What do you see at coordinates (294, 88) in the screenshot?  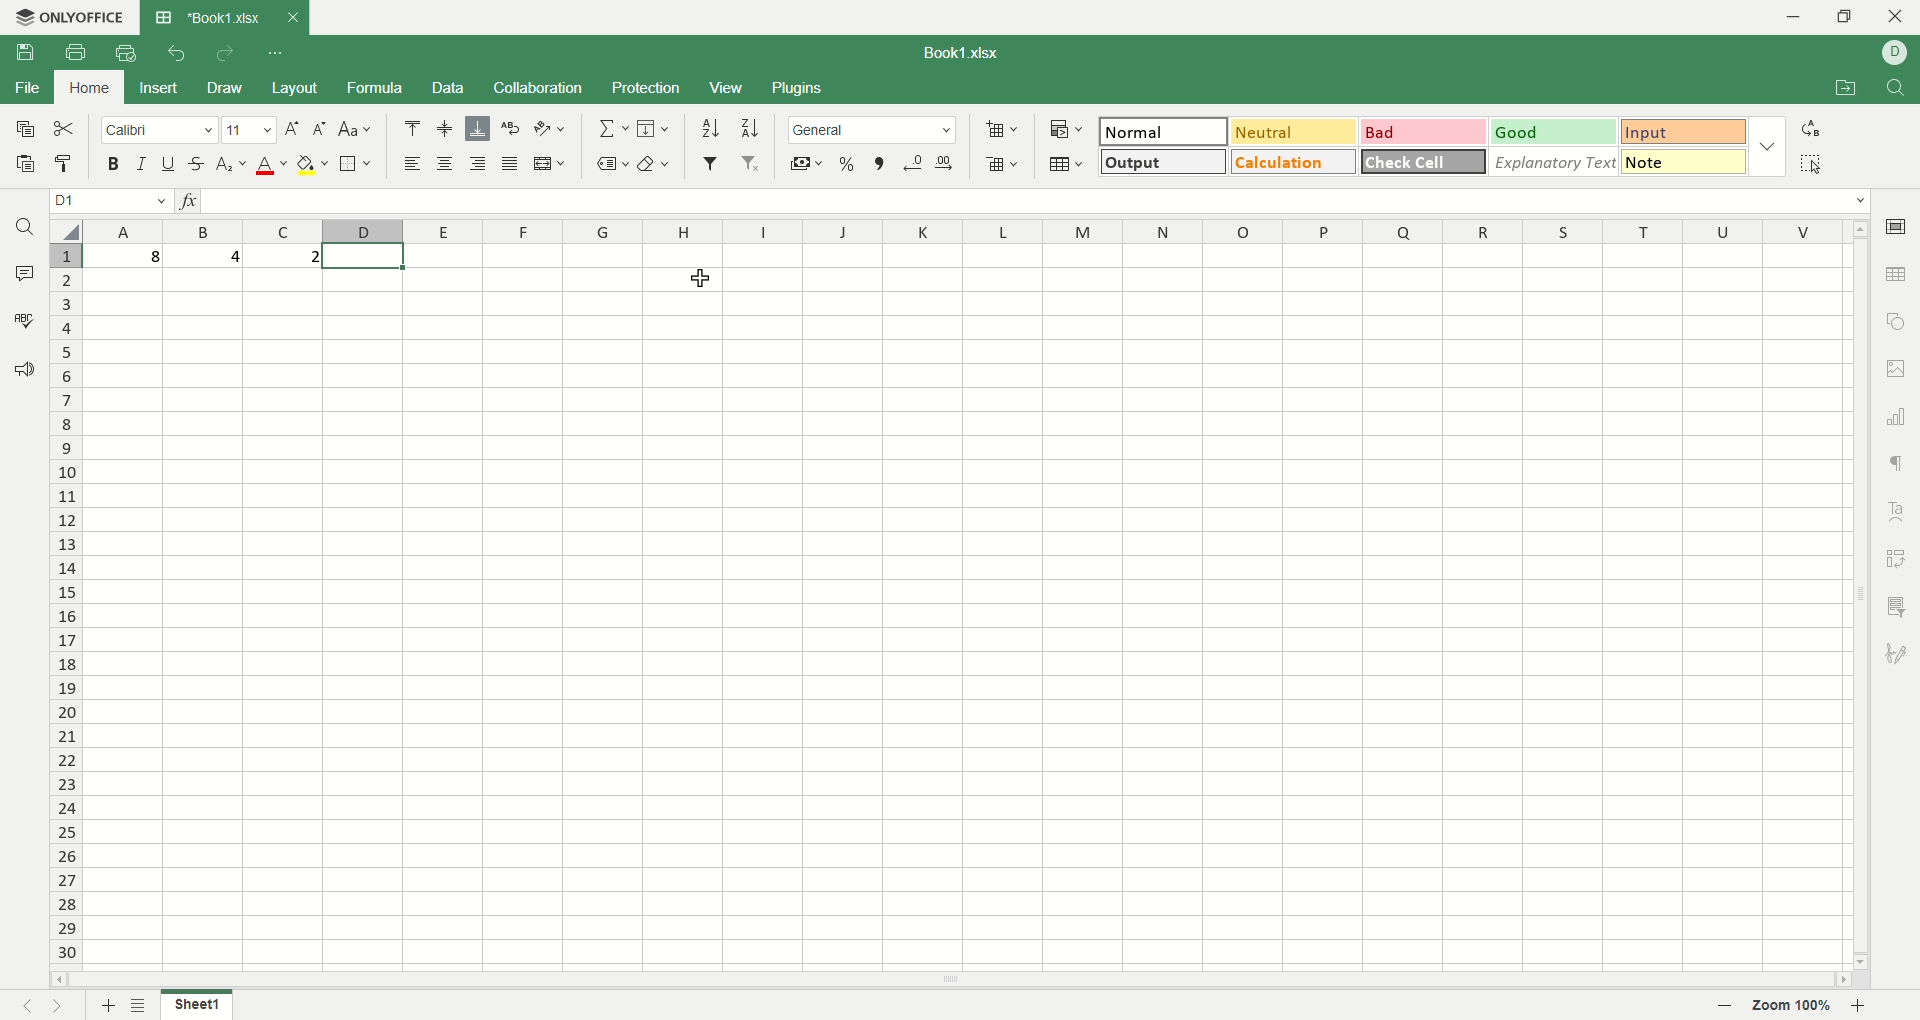 I see `layout` at bounding box center [294, 88].